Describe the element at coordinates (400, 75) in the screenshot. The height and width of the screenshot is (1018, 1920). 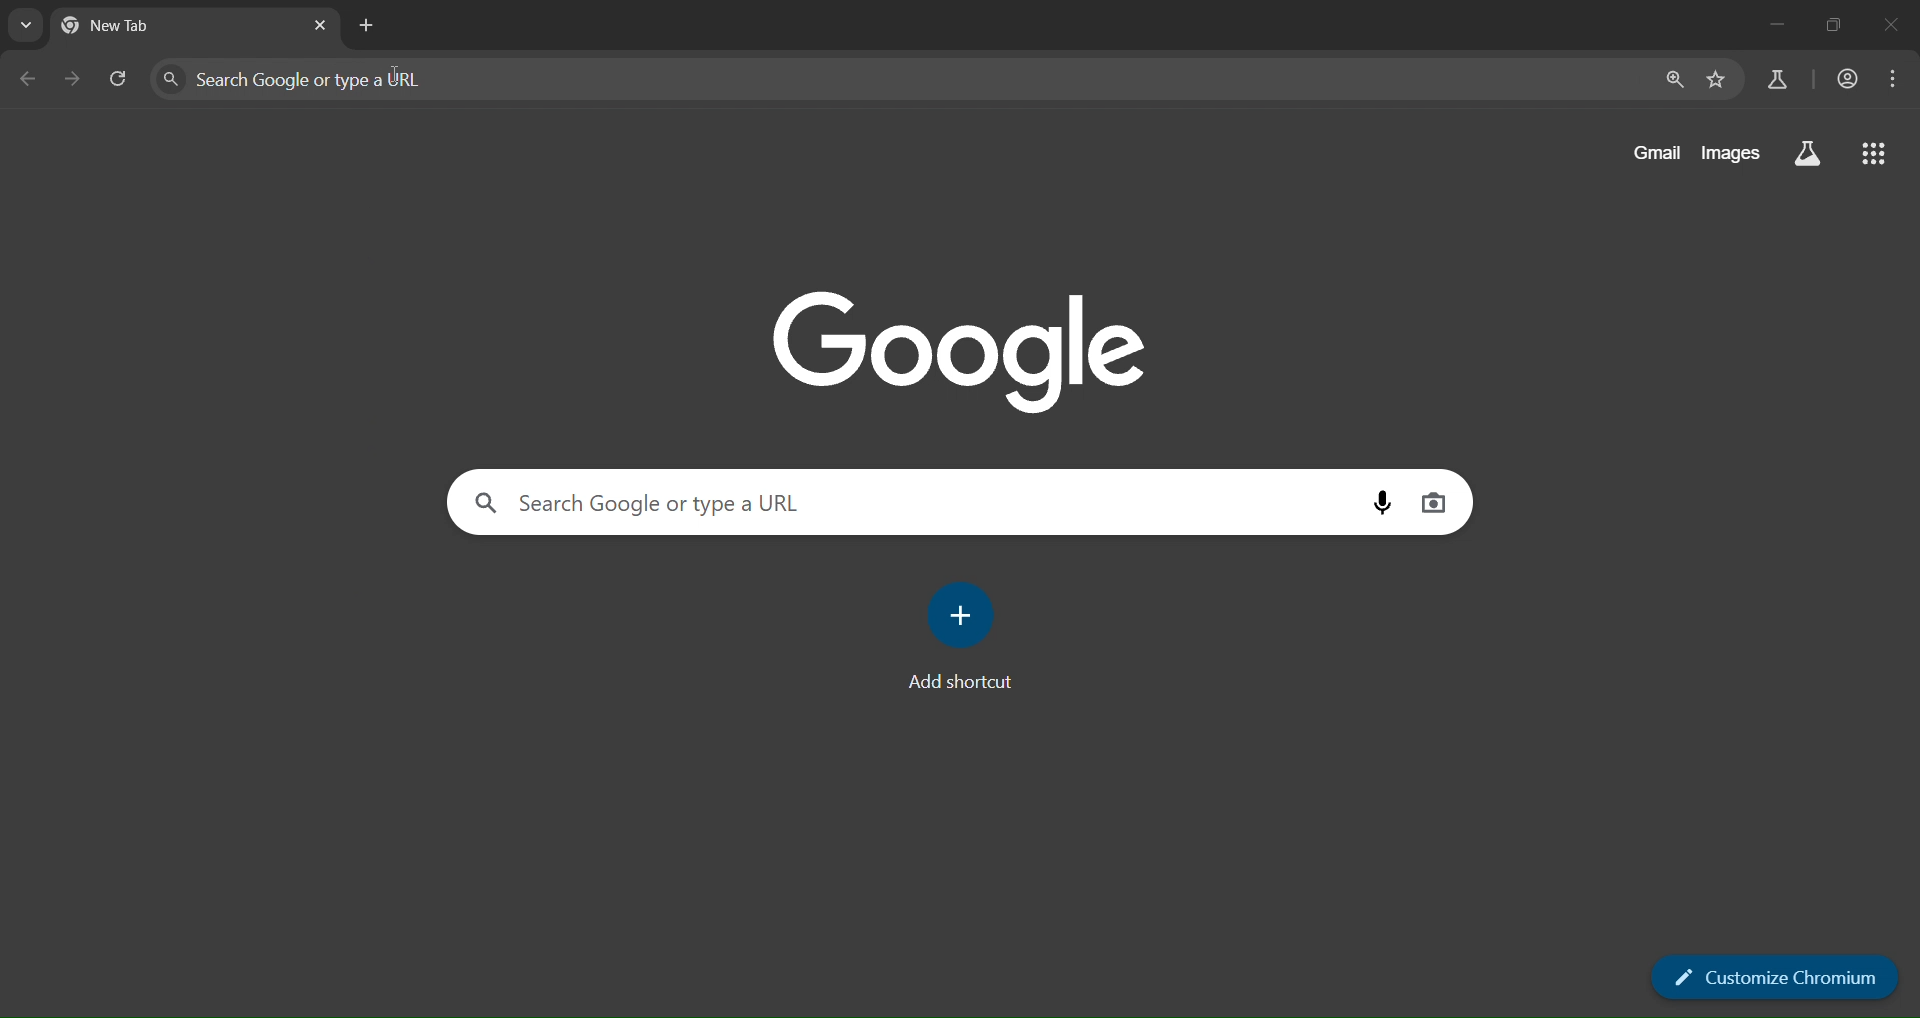
I see `cursor` at that location.